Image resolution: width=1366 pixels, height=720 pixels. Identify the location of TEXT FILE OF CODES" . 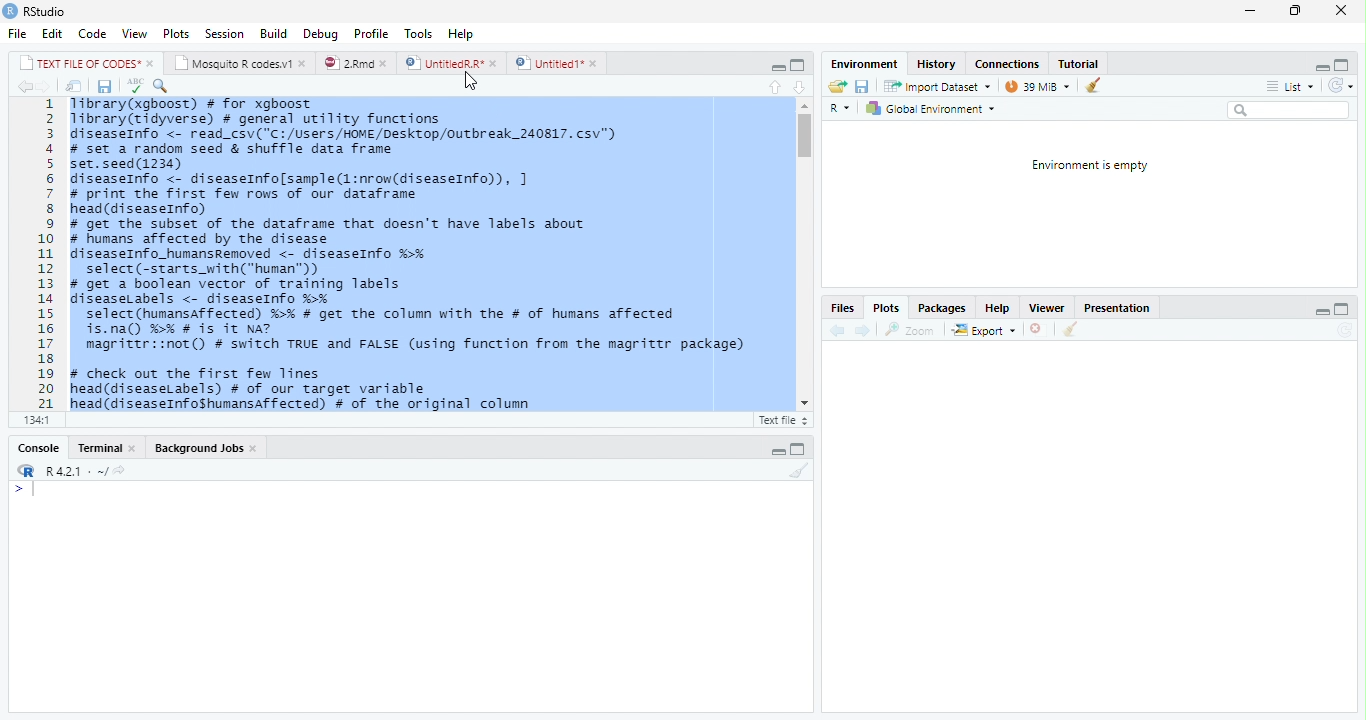
(86, 63).